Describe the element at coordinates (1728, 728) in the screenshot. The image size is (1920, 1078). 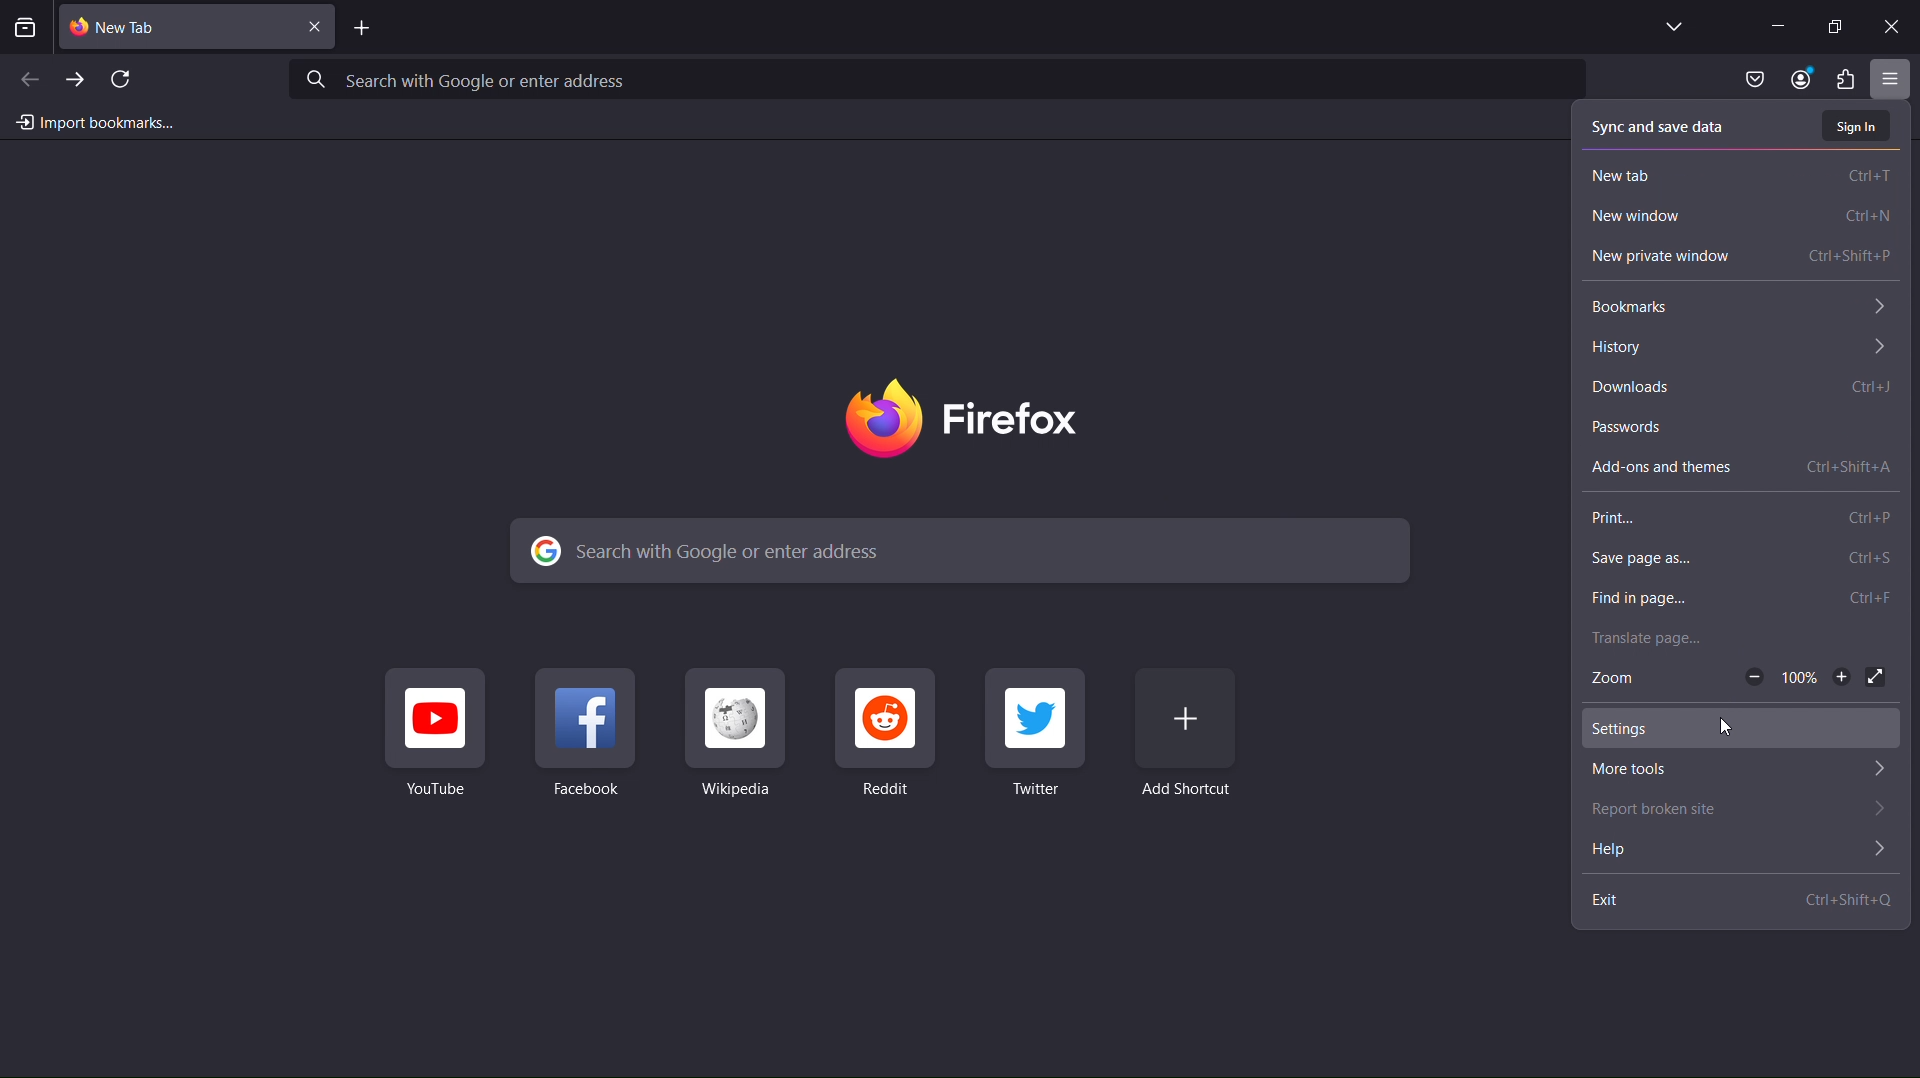
I see `cursor` at that location.